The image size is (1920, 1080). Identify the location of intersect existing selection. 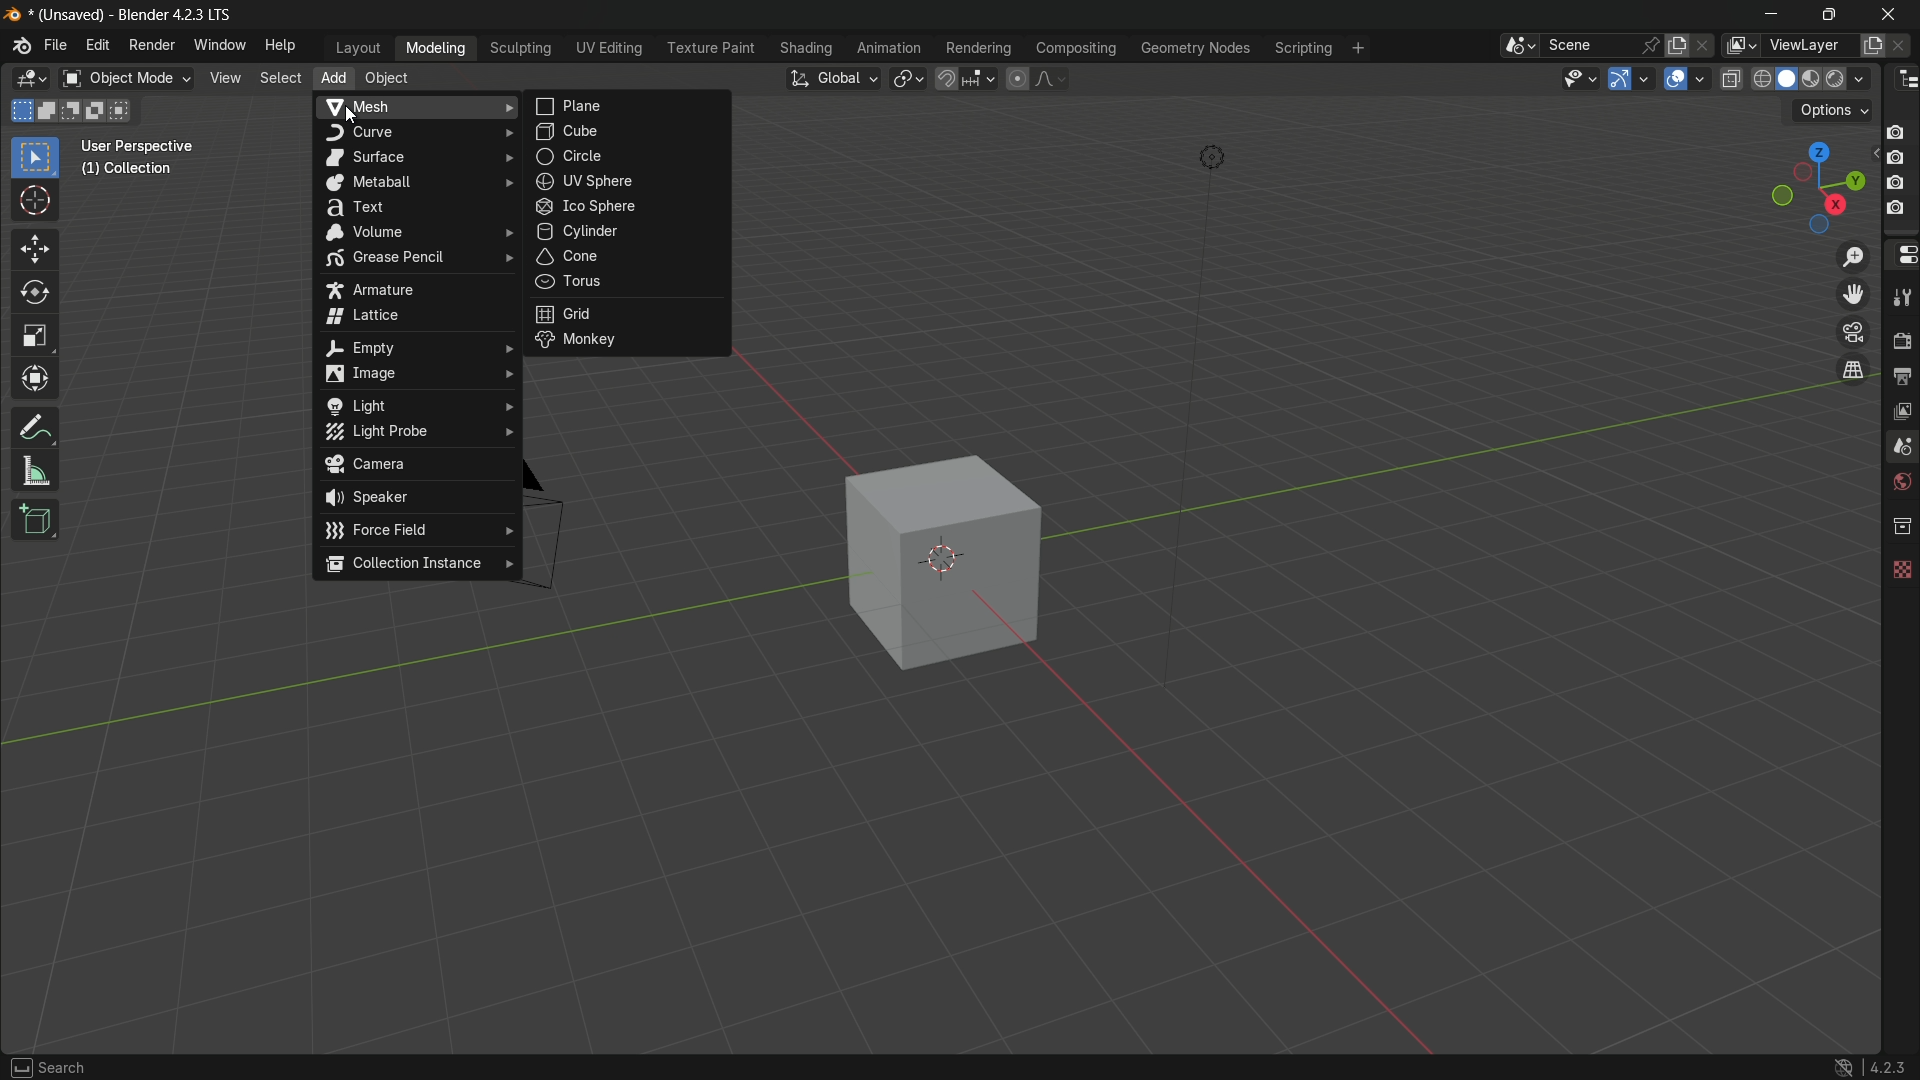
(126, 110).